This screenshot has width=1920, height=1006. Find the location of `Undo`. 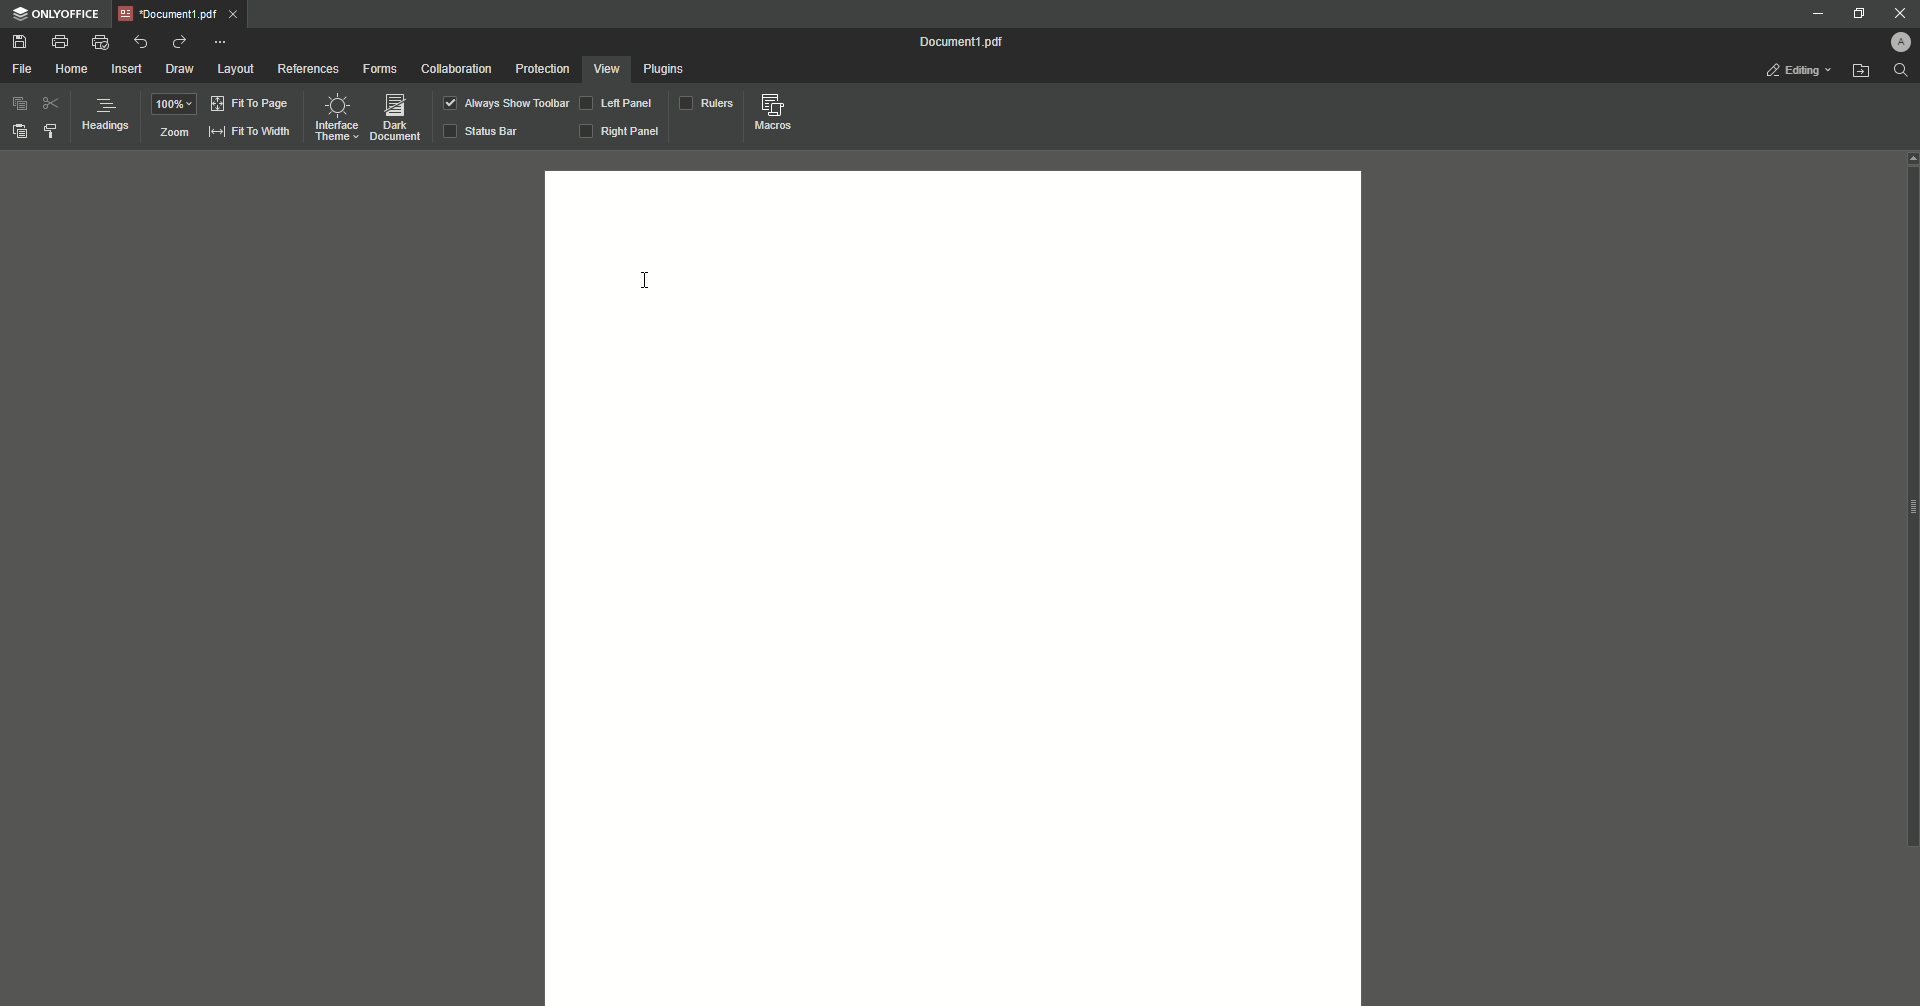

Undo is located at coordinates (139, 42).